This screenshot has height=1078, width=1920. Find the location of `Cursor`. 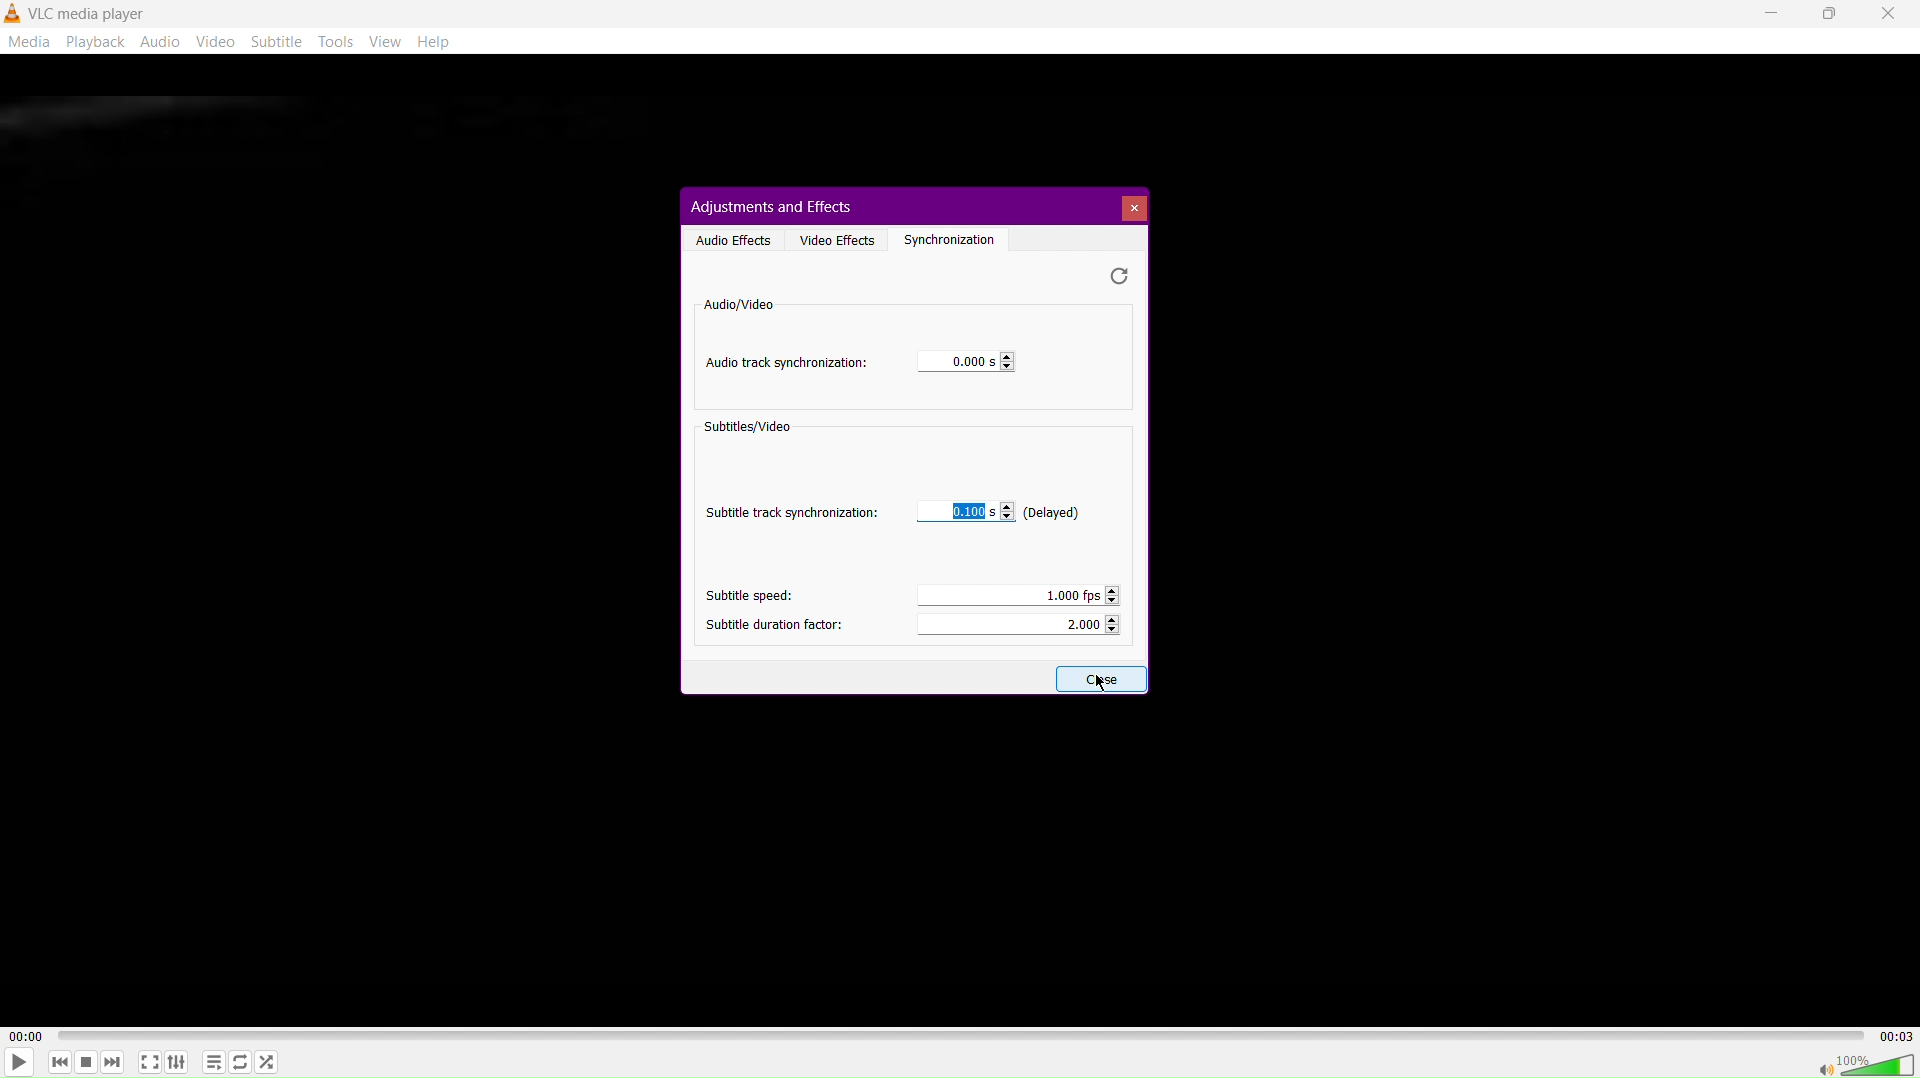

Cursor is located at coordinates (1103, 679).